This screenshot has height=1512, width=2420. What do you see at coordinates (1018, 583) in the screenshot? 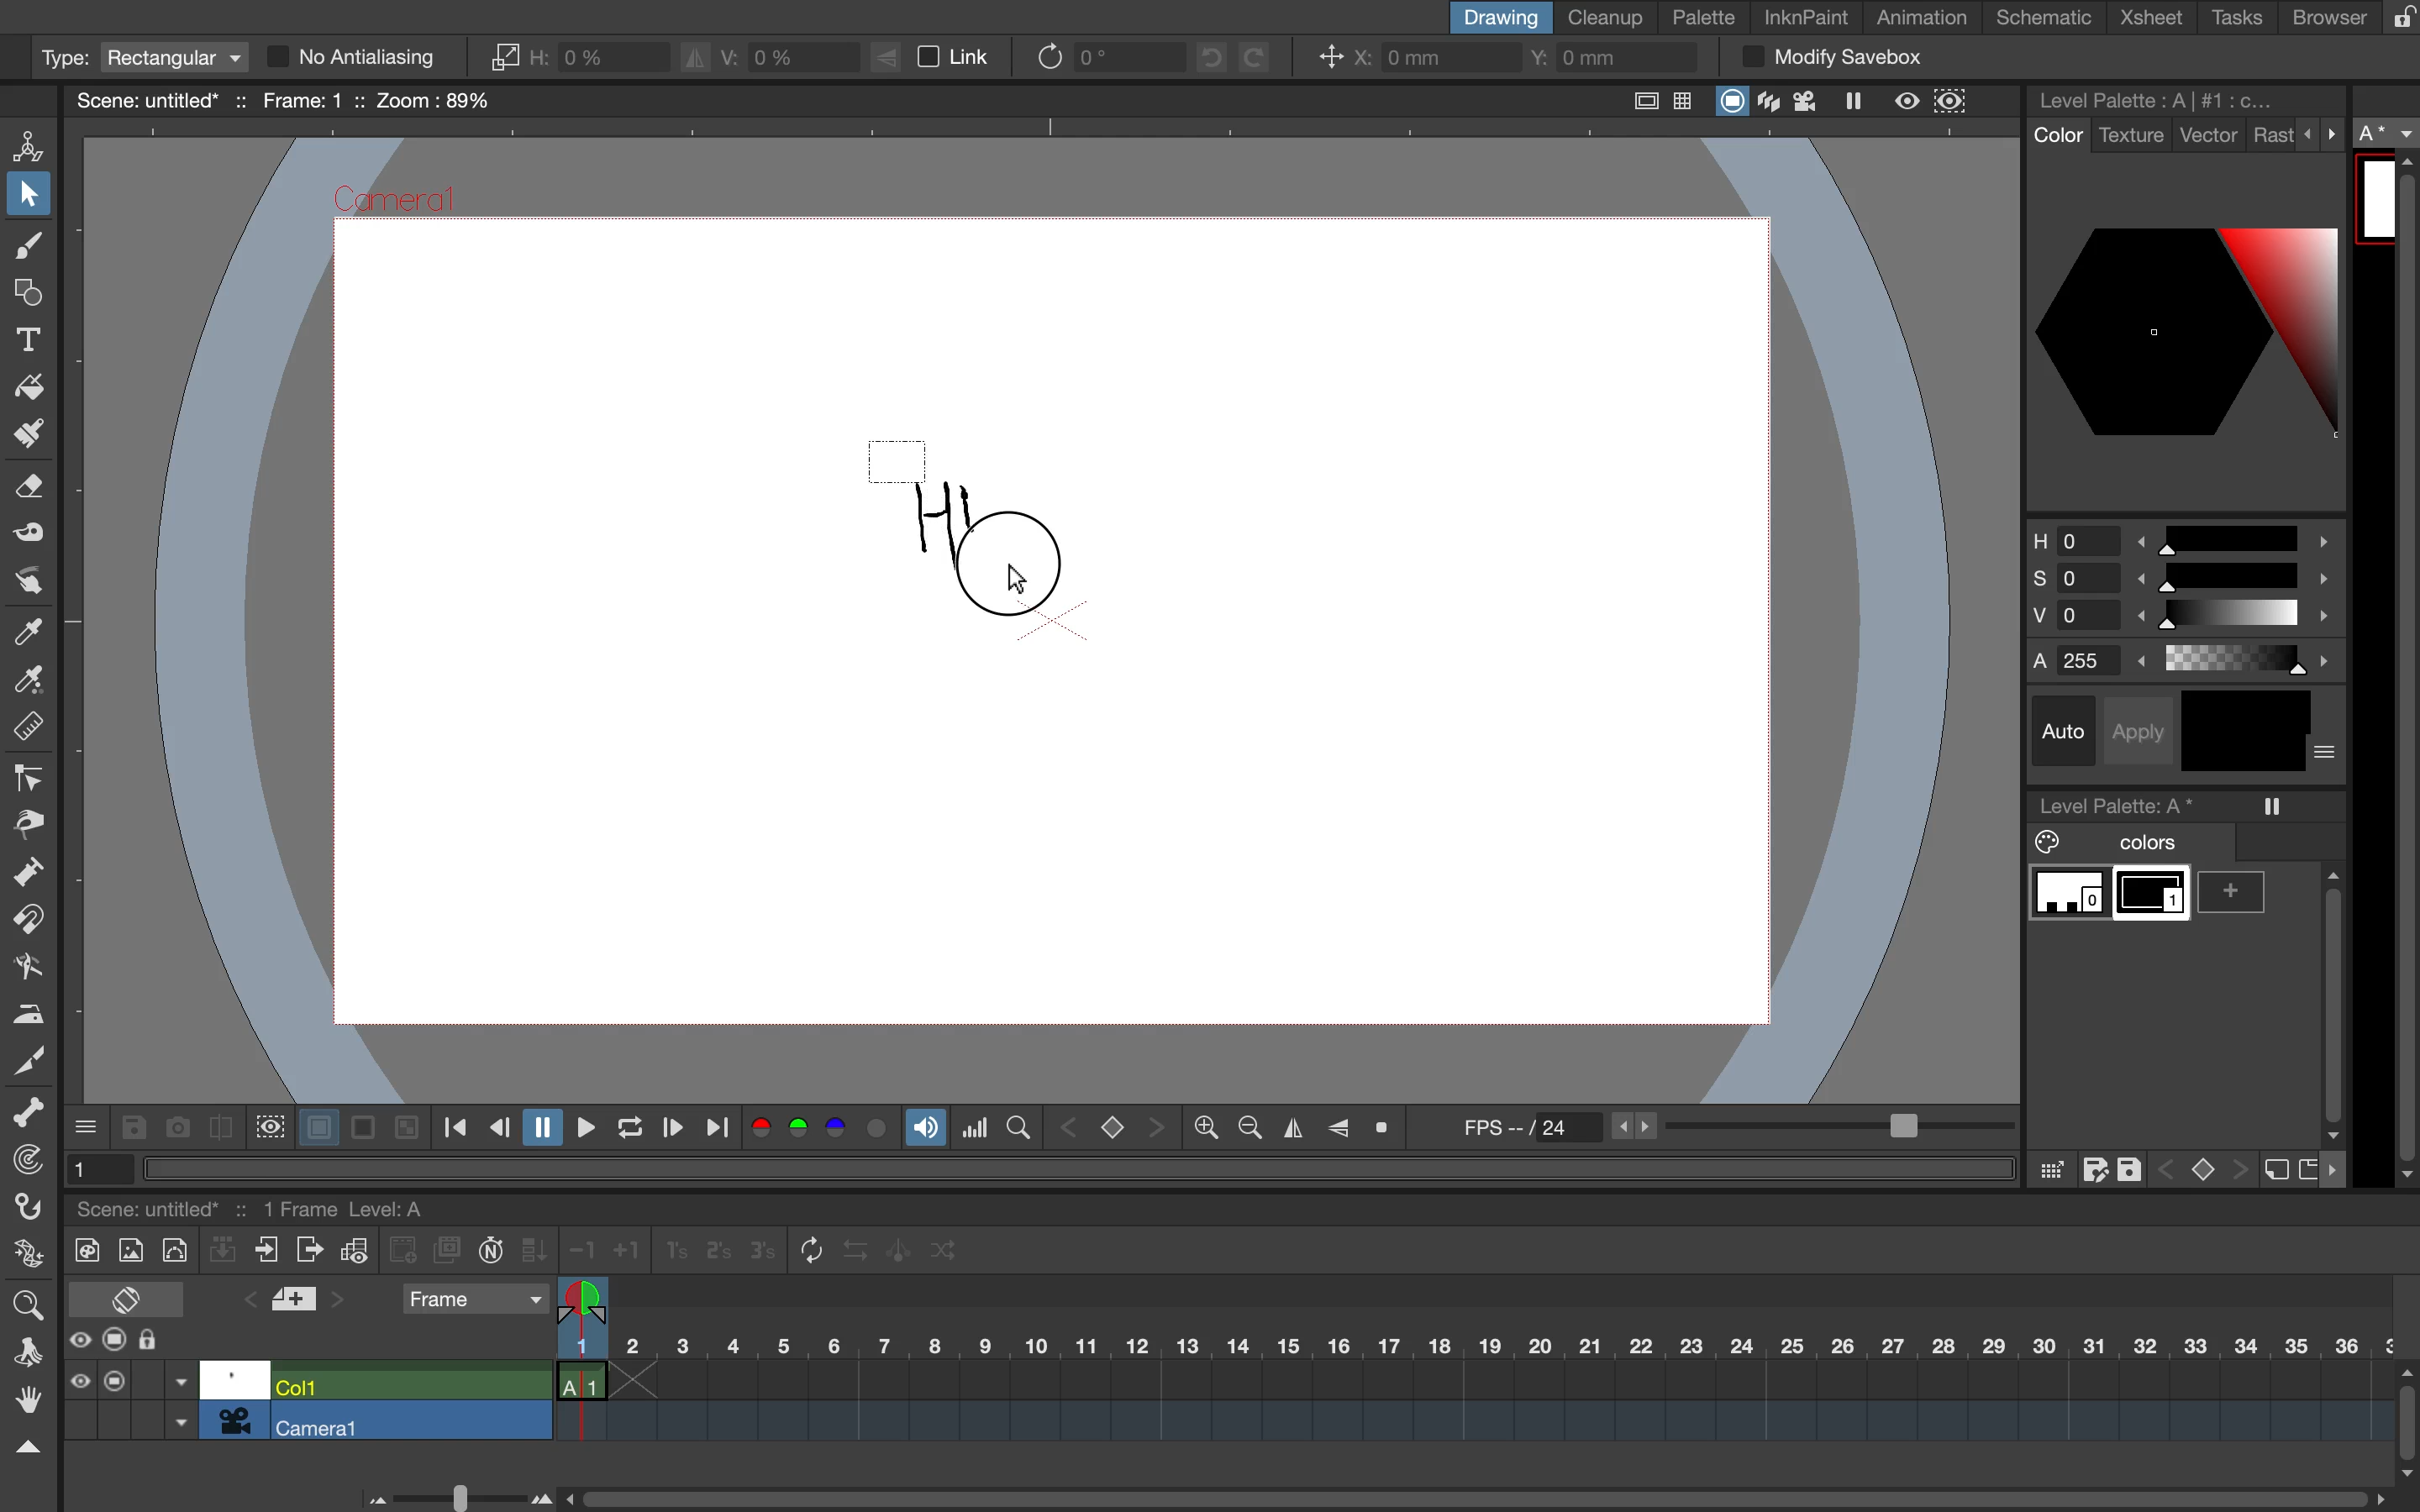
I see `cursor` at bounding box center [1018, 583].